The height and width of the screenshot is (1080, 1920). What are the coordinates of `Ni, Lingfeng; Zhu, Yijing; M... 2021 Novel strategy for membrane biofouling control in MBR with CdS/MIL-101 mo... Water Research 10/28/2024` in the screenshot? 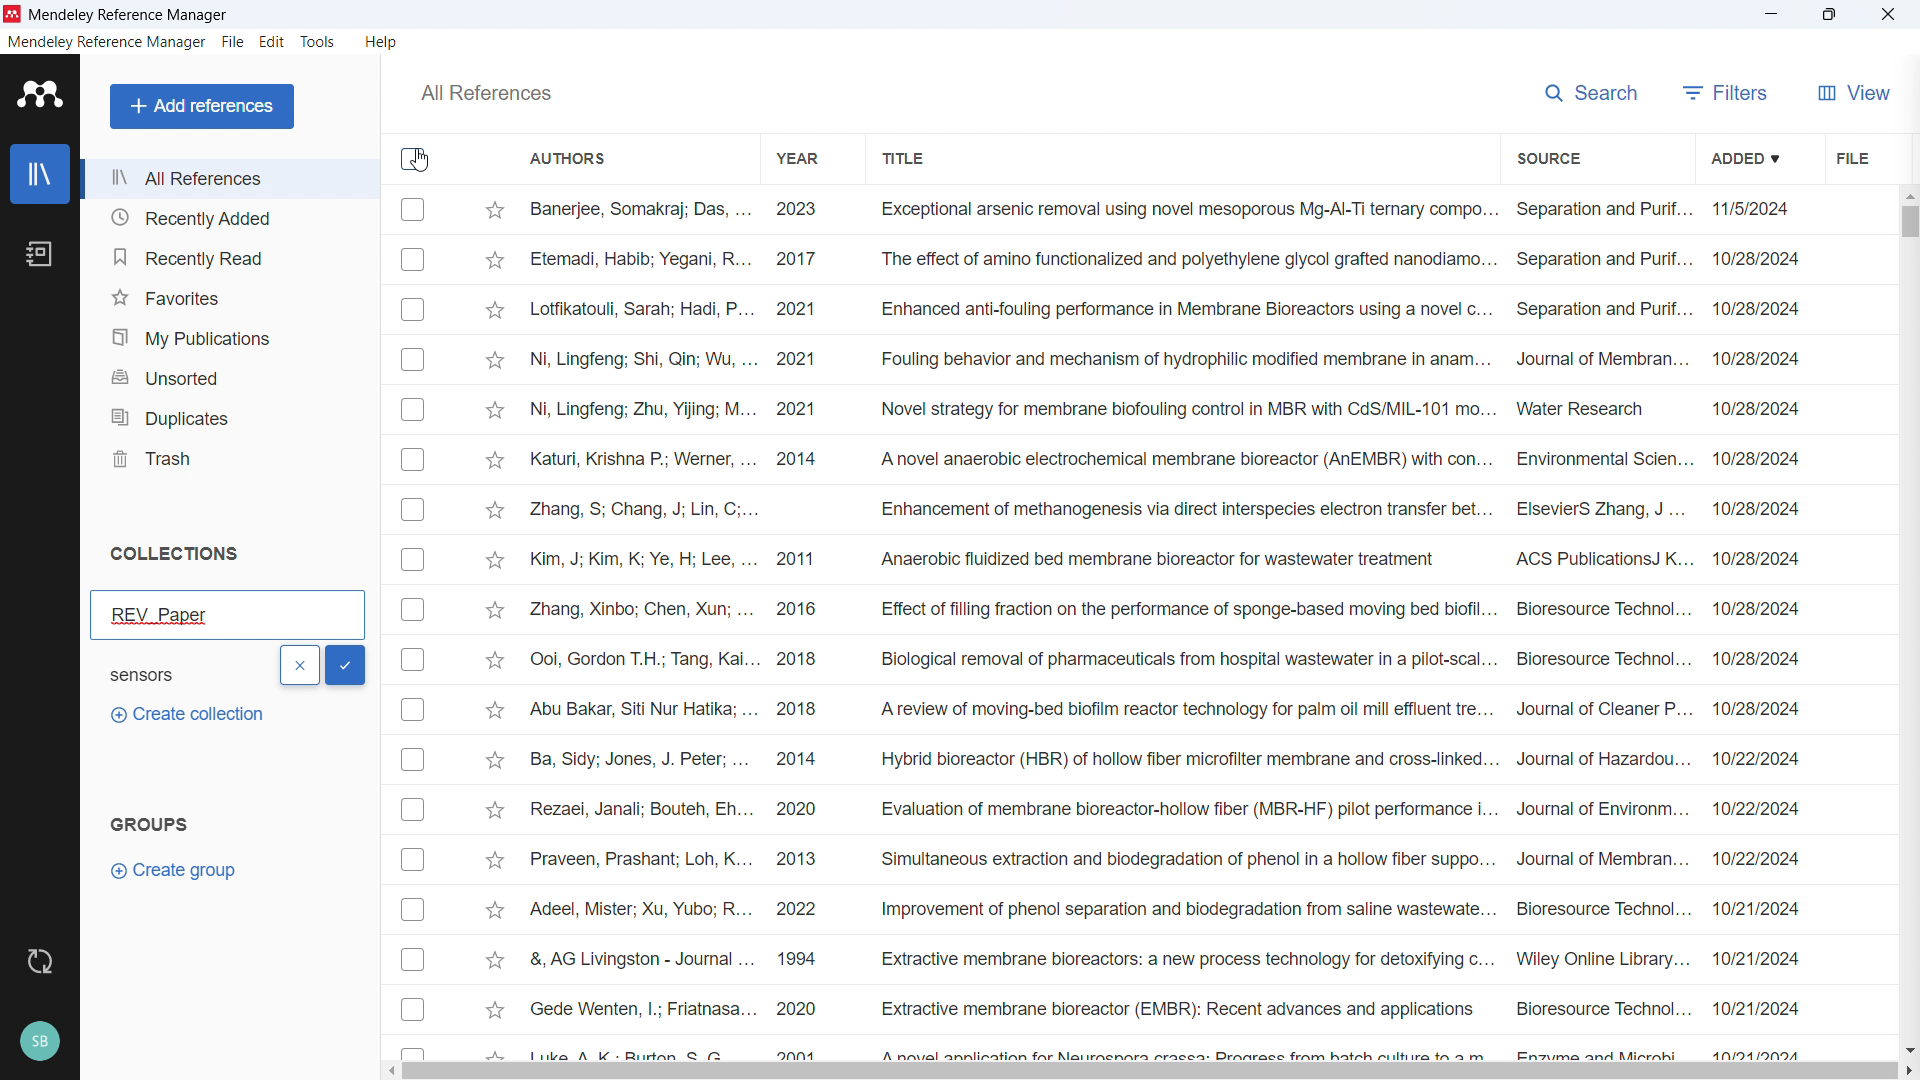 It's located at (1167, 409).